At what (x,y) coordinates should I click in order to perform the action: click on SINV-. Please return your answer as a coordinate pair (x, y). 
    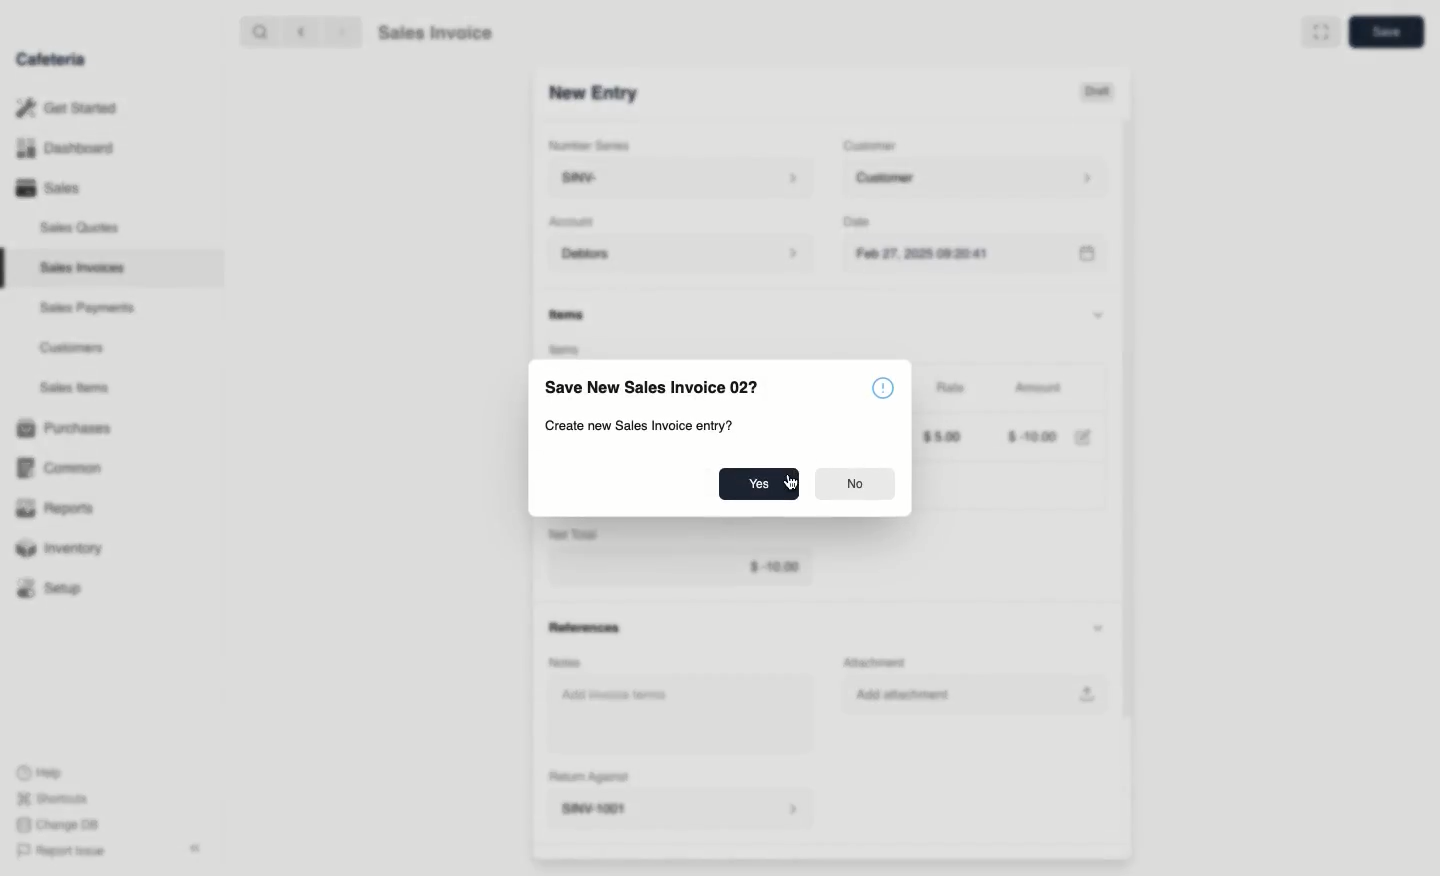
    Looking at the image, I should click on (679, 178).